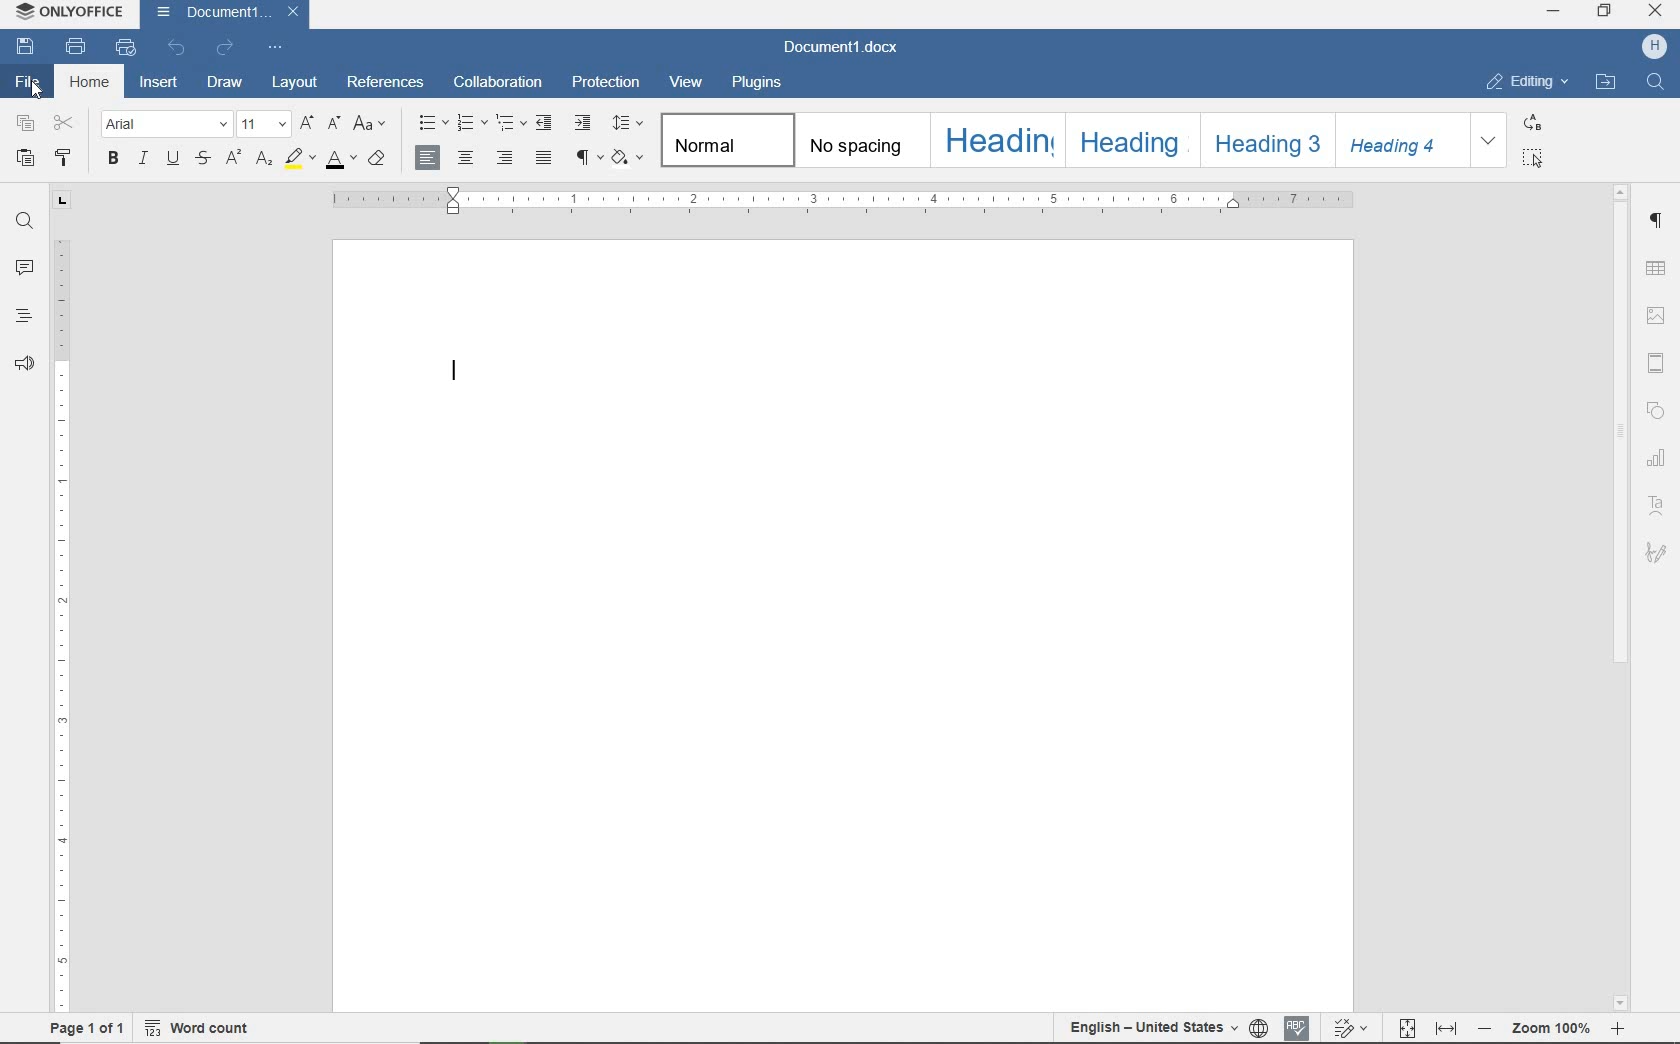  I want to click on numbering, so click(472, 123).